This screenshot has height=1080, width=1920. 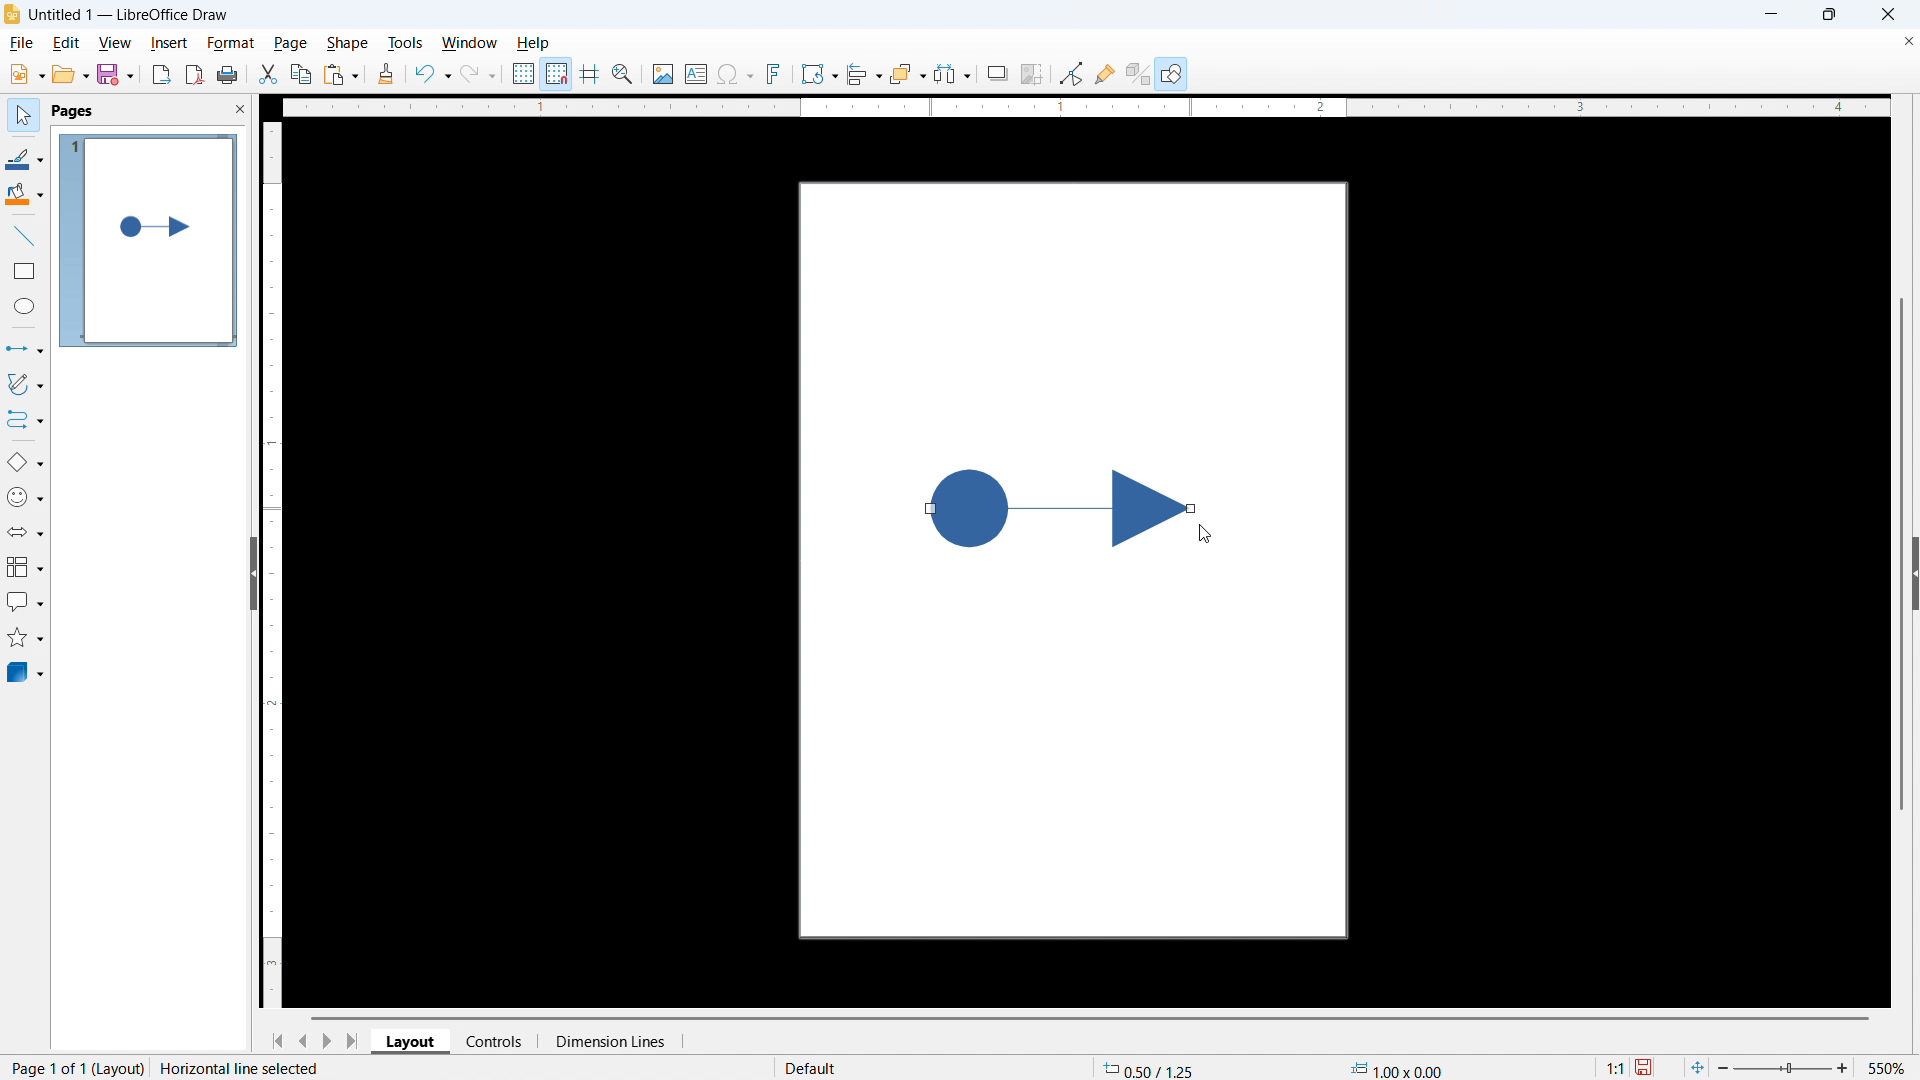 I want to click on Dimension lines , so click(x=609, y=1042).